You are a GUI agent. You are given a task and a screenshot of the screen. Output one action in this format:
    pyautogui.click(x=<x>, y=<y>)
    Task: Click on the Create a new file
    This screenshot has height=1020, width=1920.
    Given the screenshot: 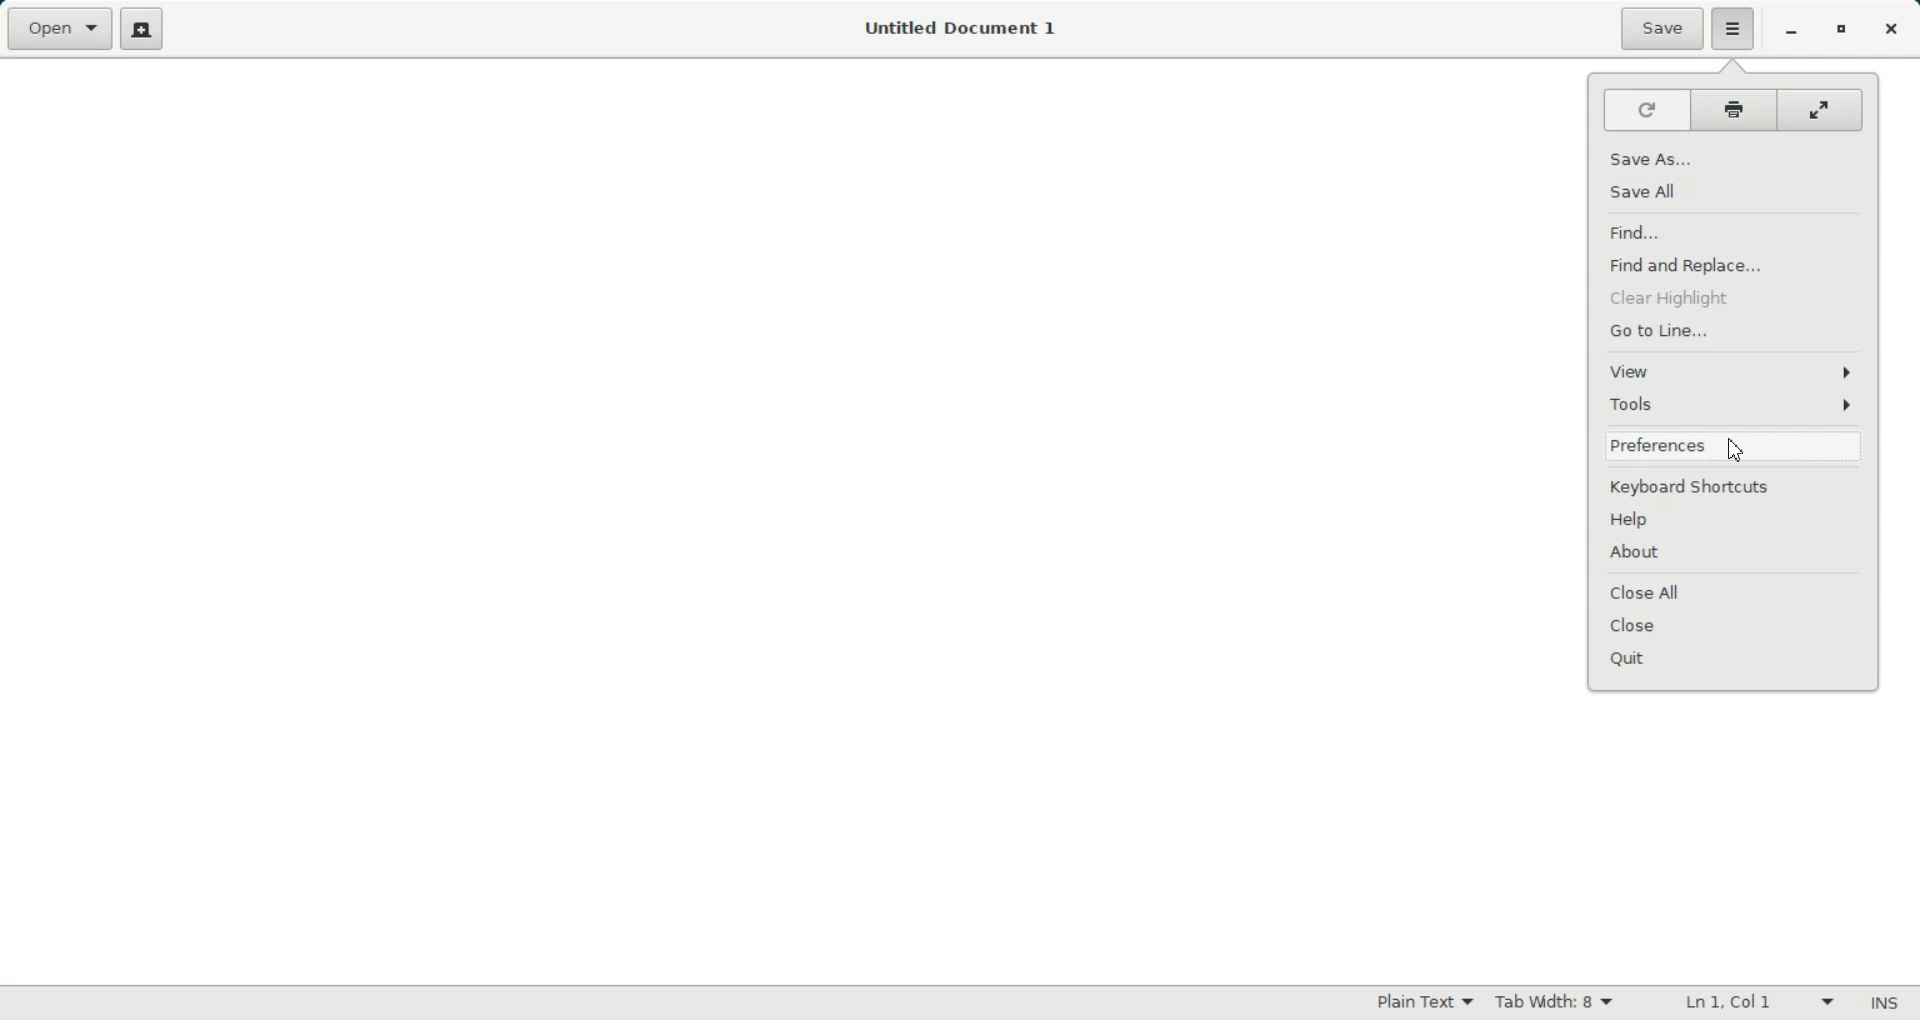 What is the action you would take?
    pyautogui.click(x=141, y=29)
    